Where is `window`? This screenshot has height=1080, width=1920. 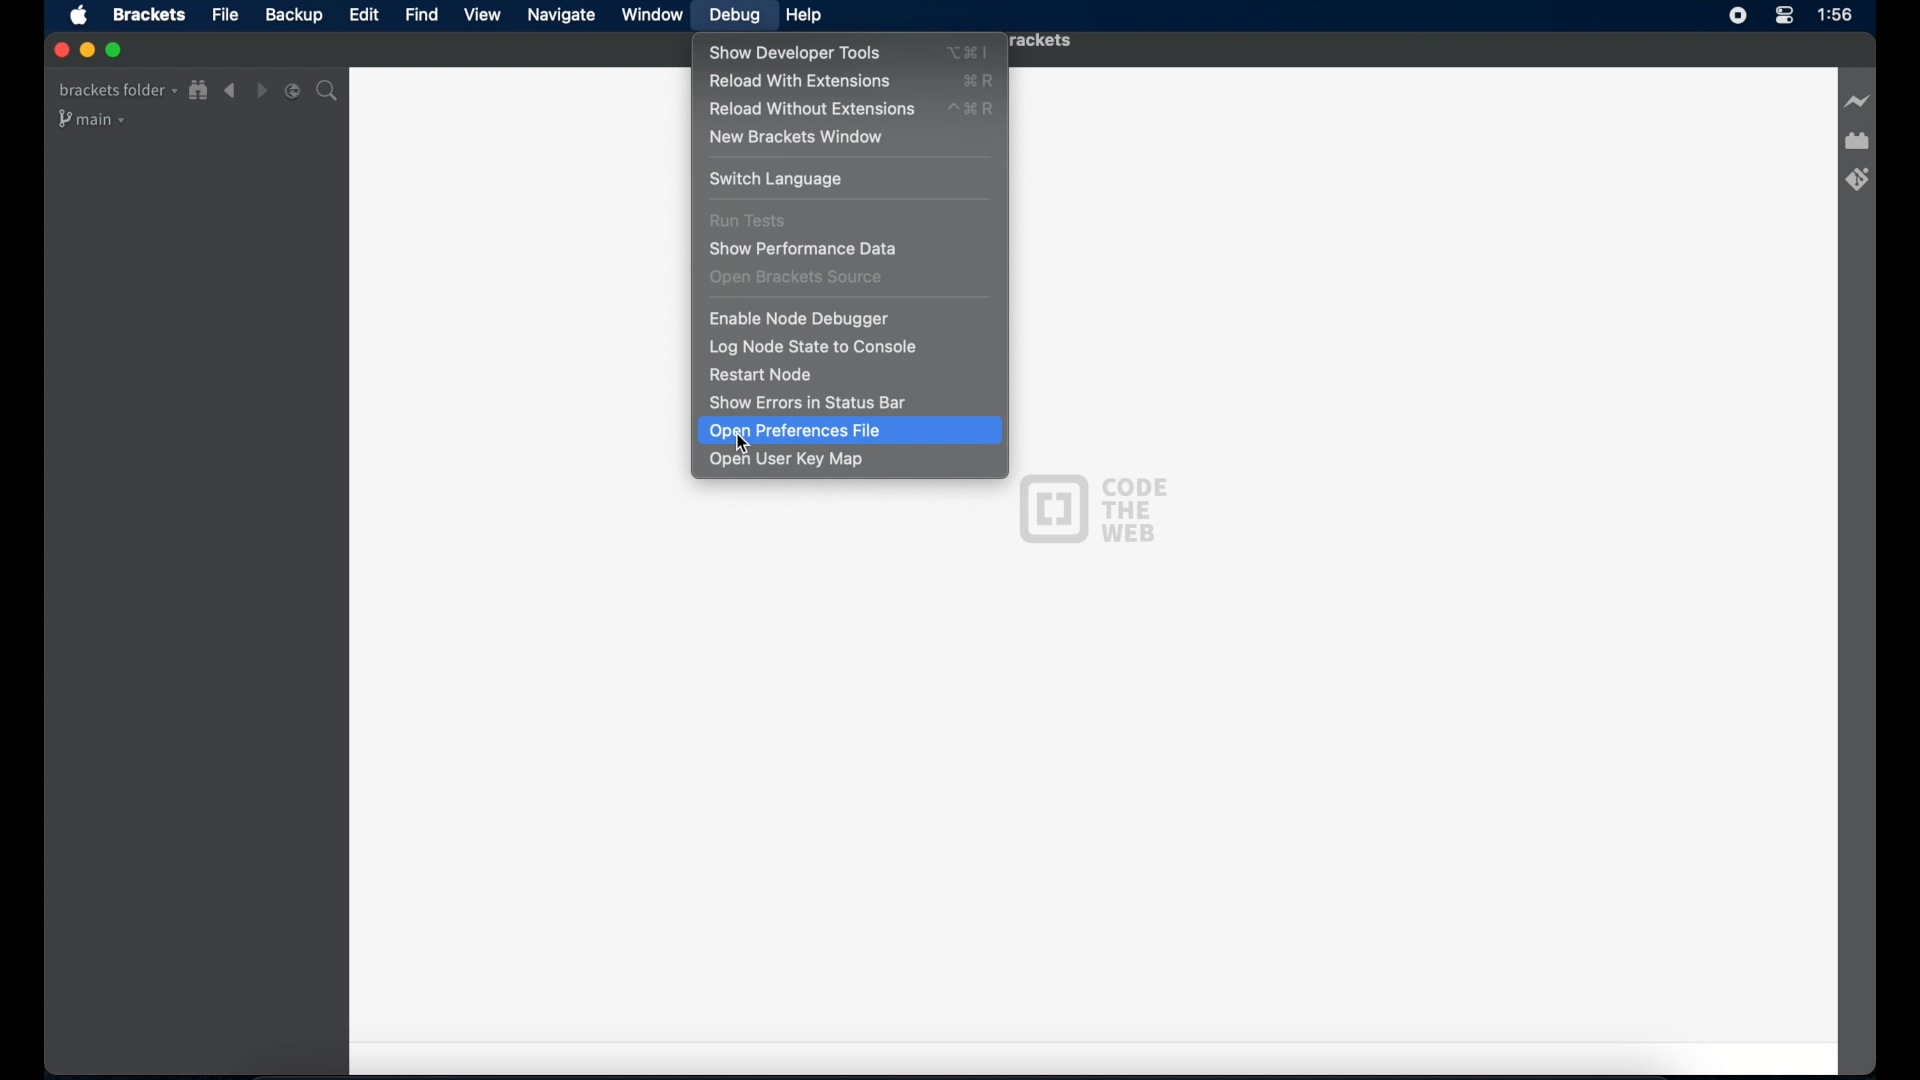
window is located at coordinates (653, 14).